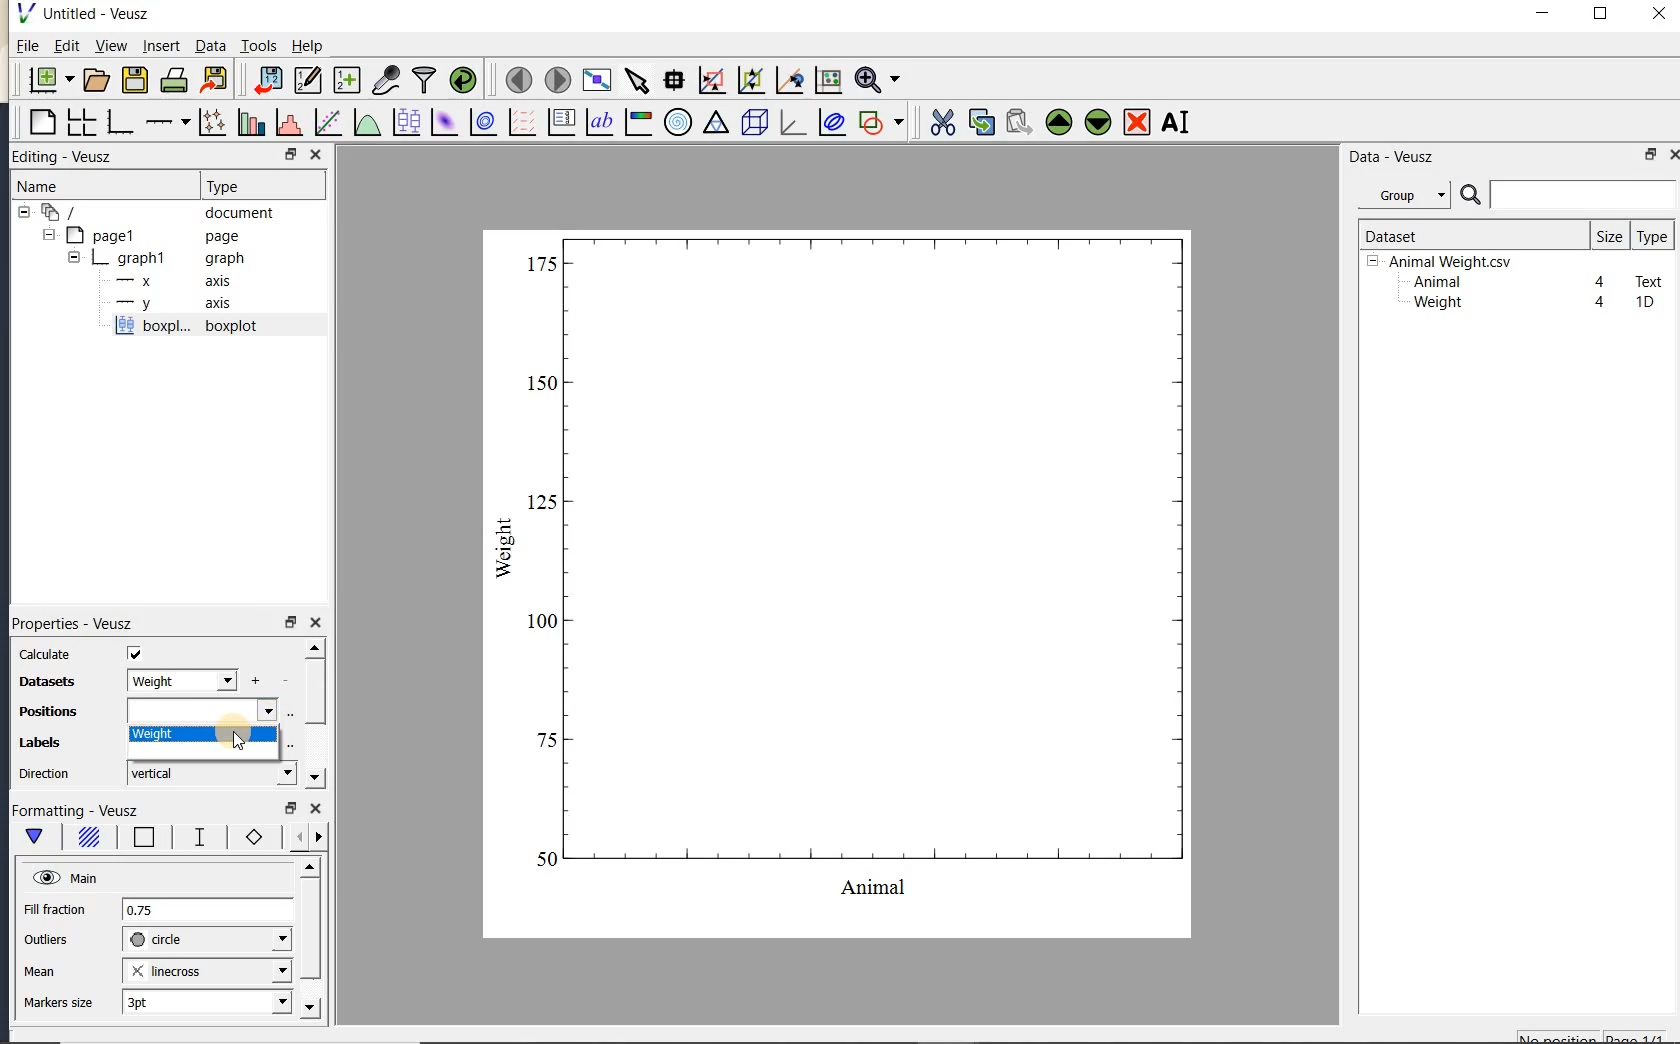 The width and height of the screenshot is (1680, 1044). I want to click on linecross, so click(205, 970).